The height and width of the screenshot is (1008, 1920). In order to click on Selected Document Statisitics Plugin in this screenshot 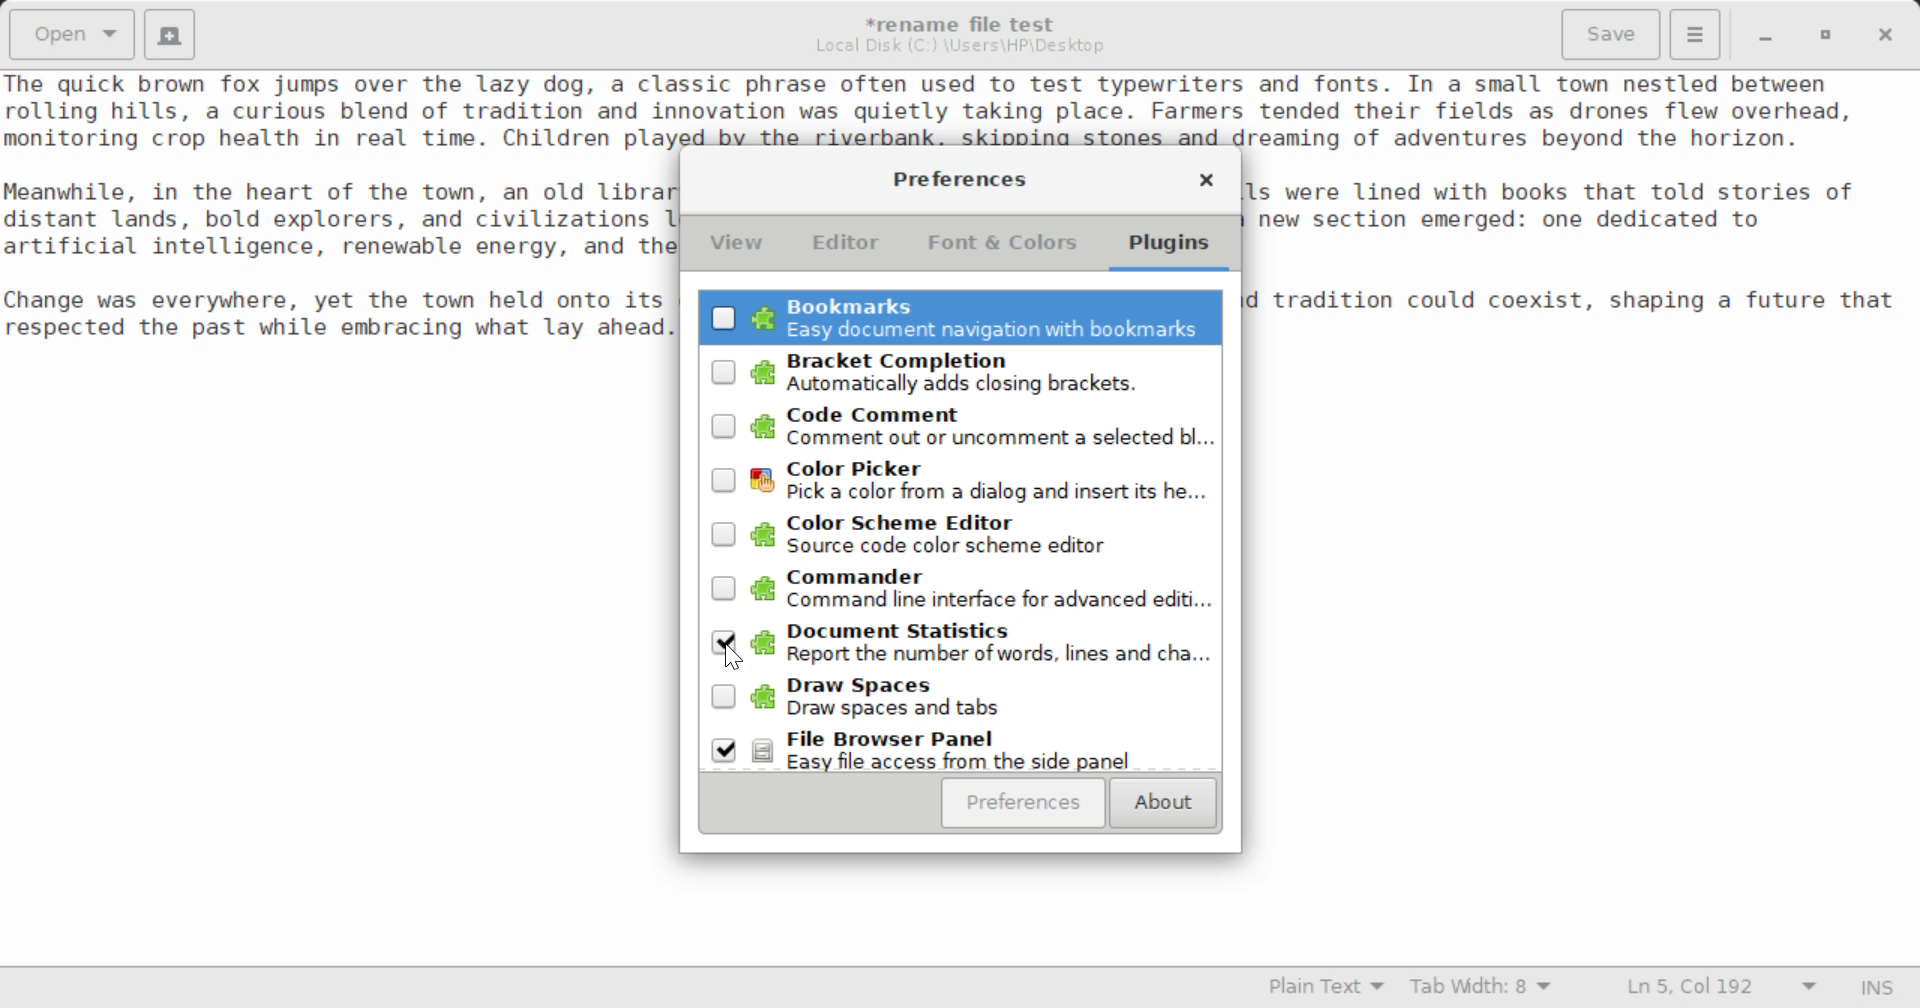, I will do `click(960, 646)`.